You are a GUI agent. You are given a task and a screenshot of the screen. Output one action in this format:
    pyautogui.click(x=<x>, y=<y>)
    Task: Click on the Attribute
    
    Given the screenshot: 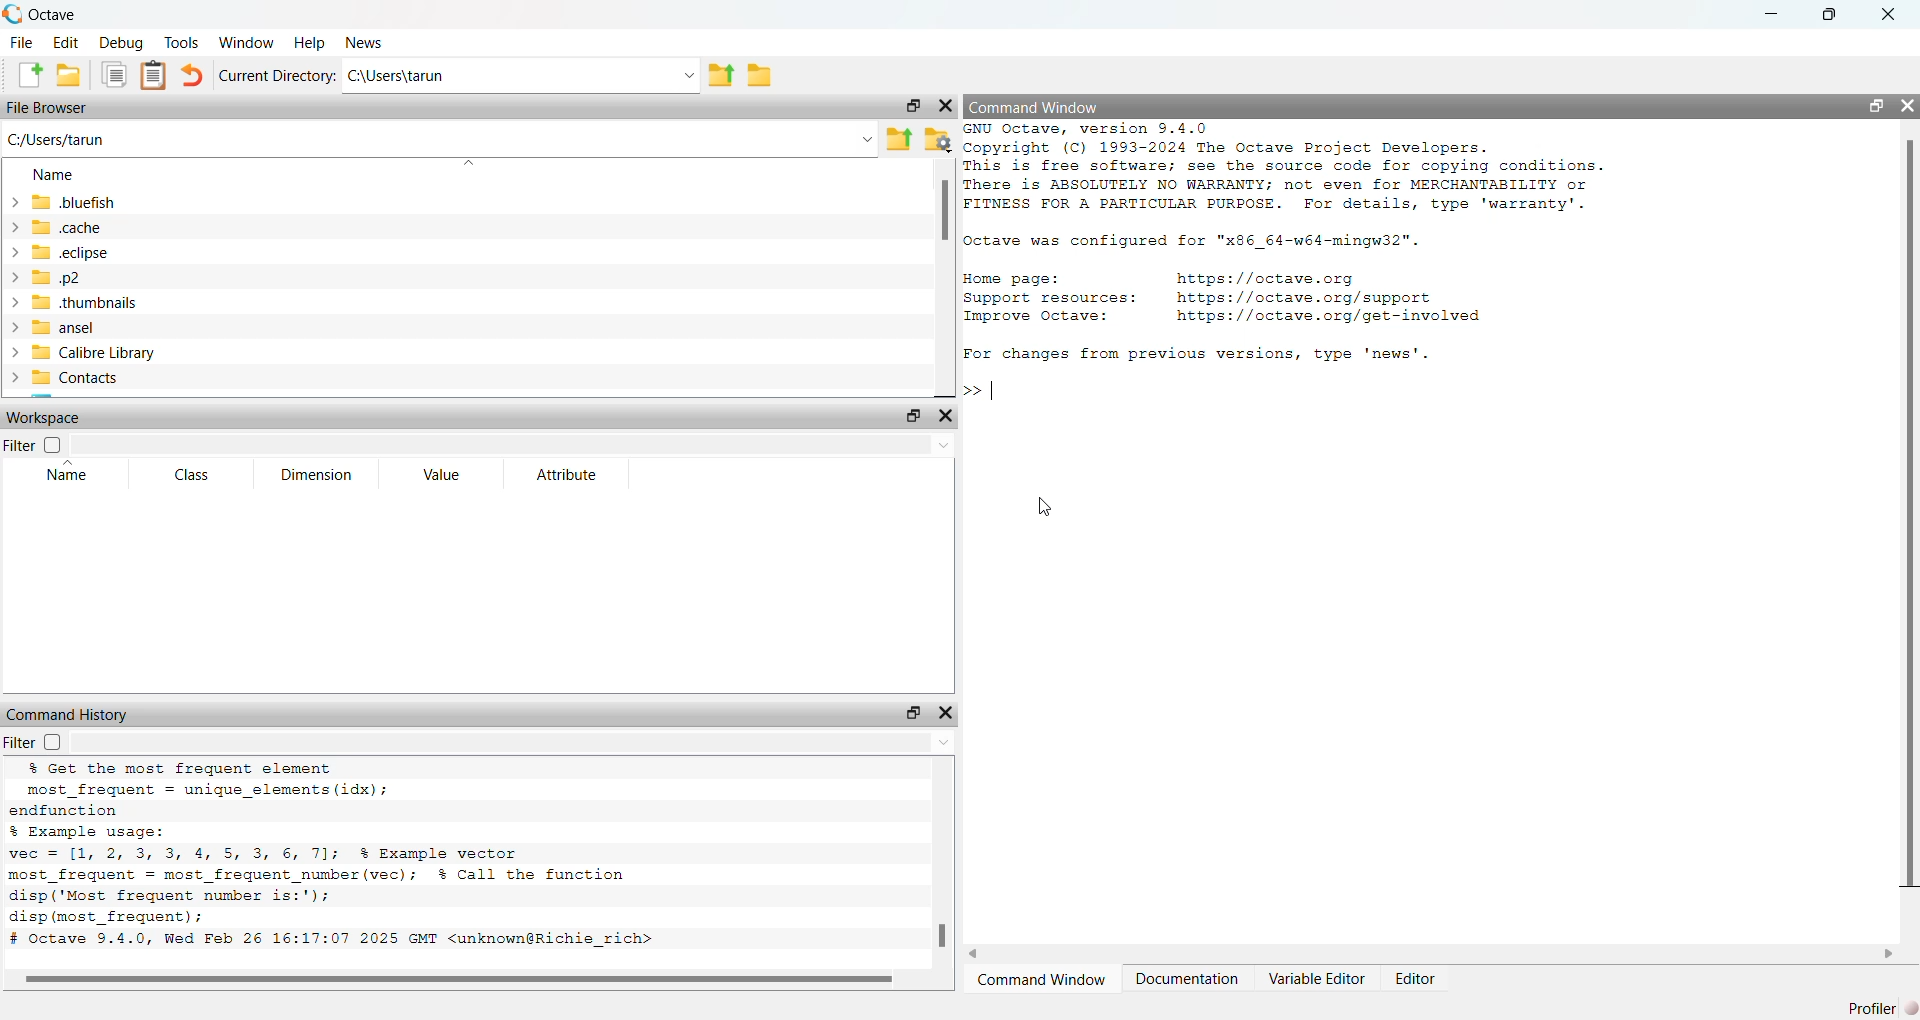 What is the action you would take?
    pyautogui.click(x=567, y=474)
    